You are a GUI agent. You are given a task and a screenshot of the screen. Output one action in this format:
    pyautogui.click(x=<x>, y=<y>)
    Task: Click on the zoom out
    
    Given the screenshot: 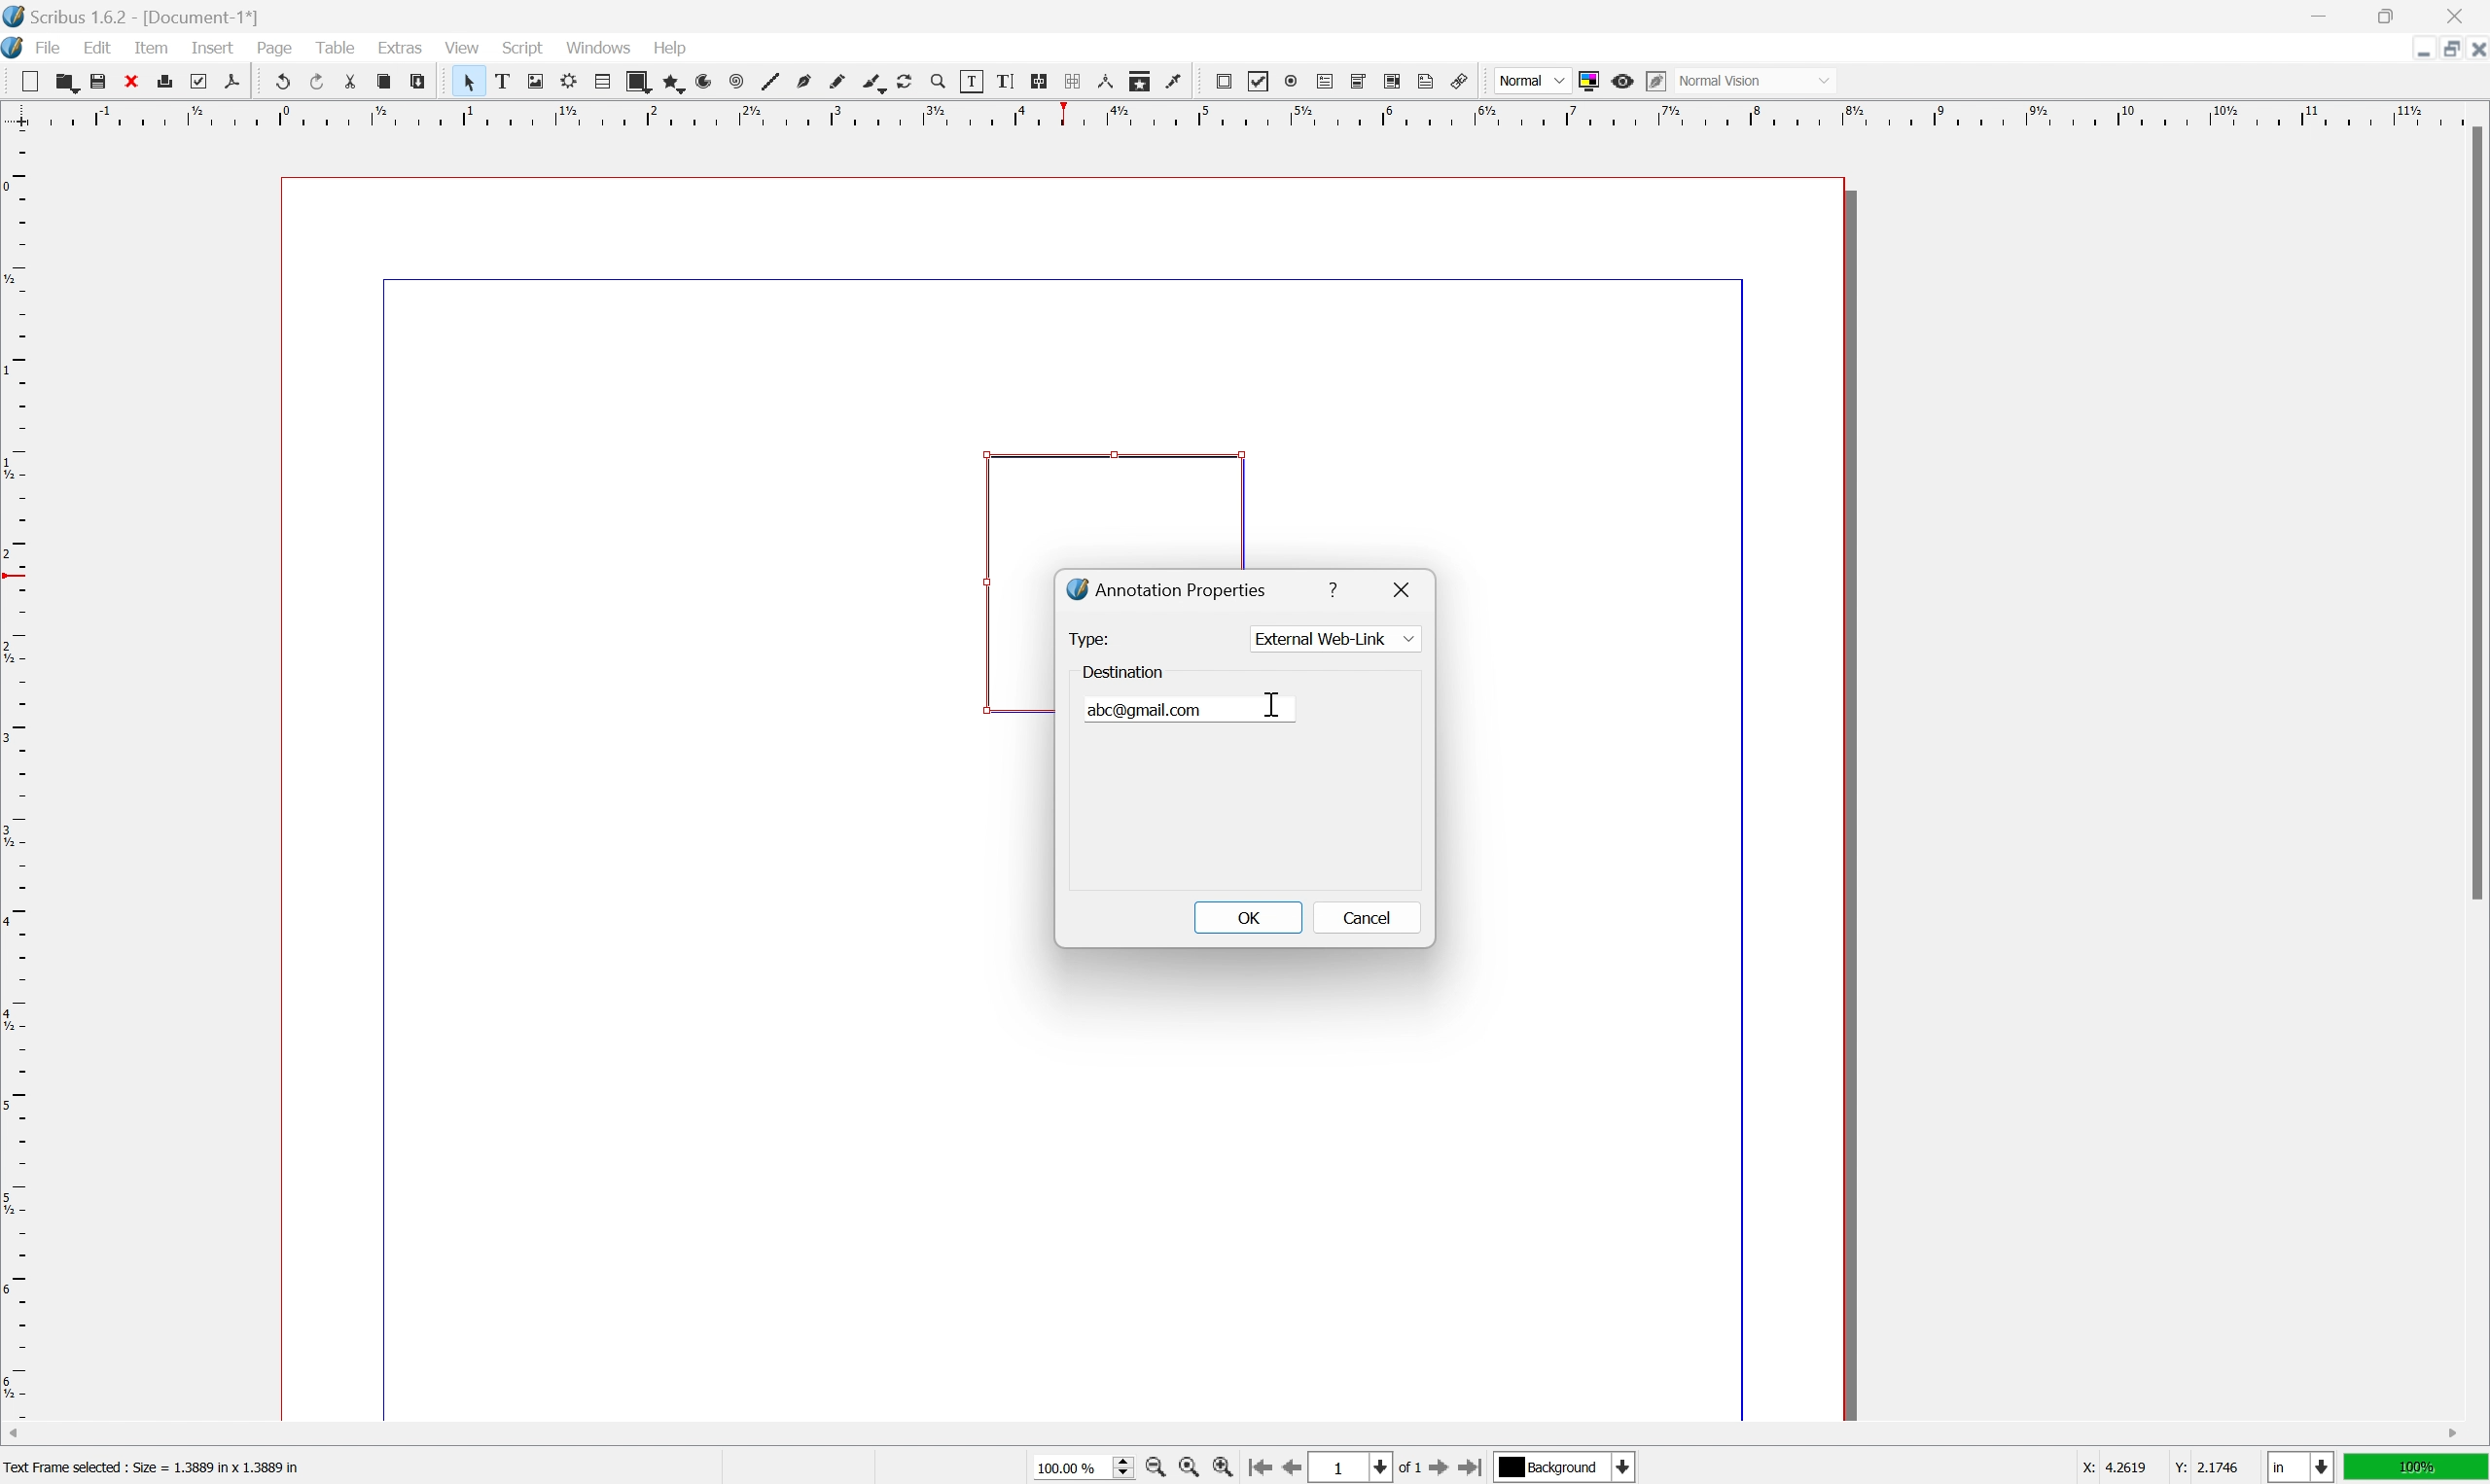 What is the action you would take?
    pyautogui.click(x=1153, y=1468)
    